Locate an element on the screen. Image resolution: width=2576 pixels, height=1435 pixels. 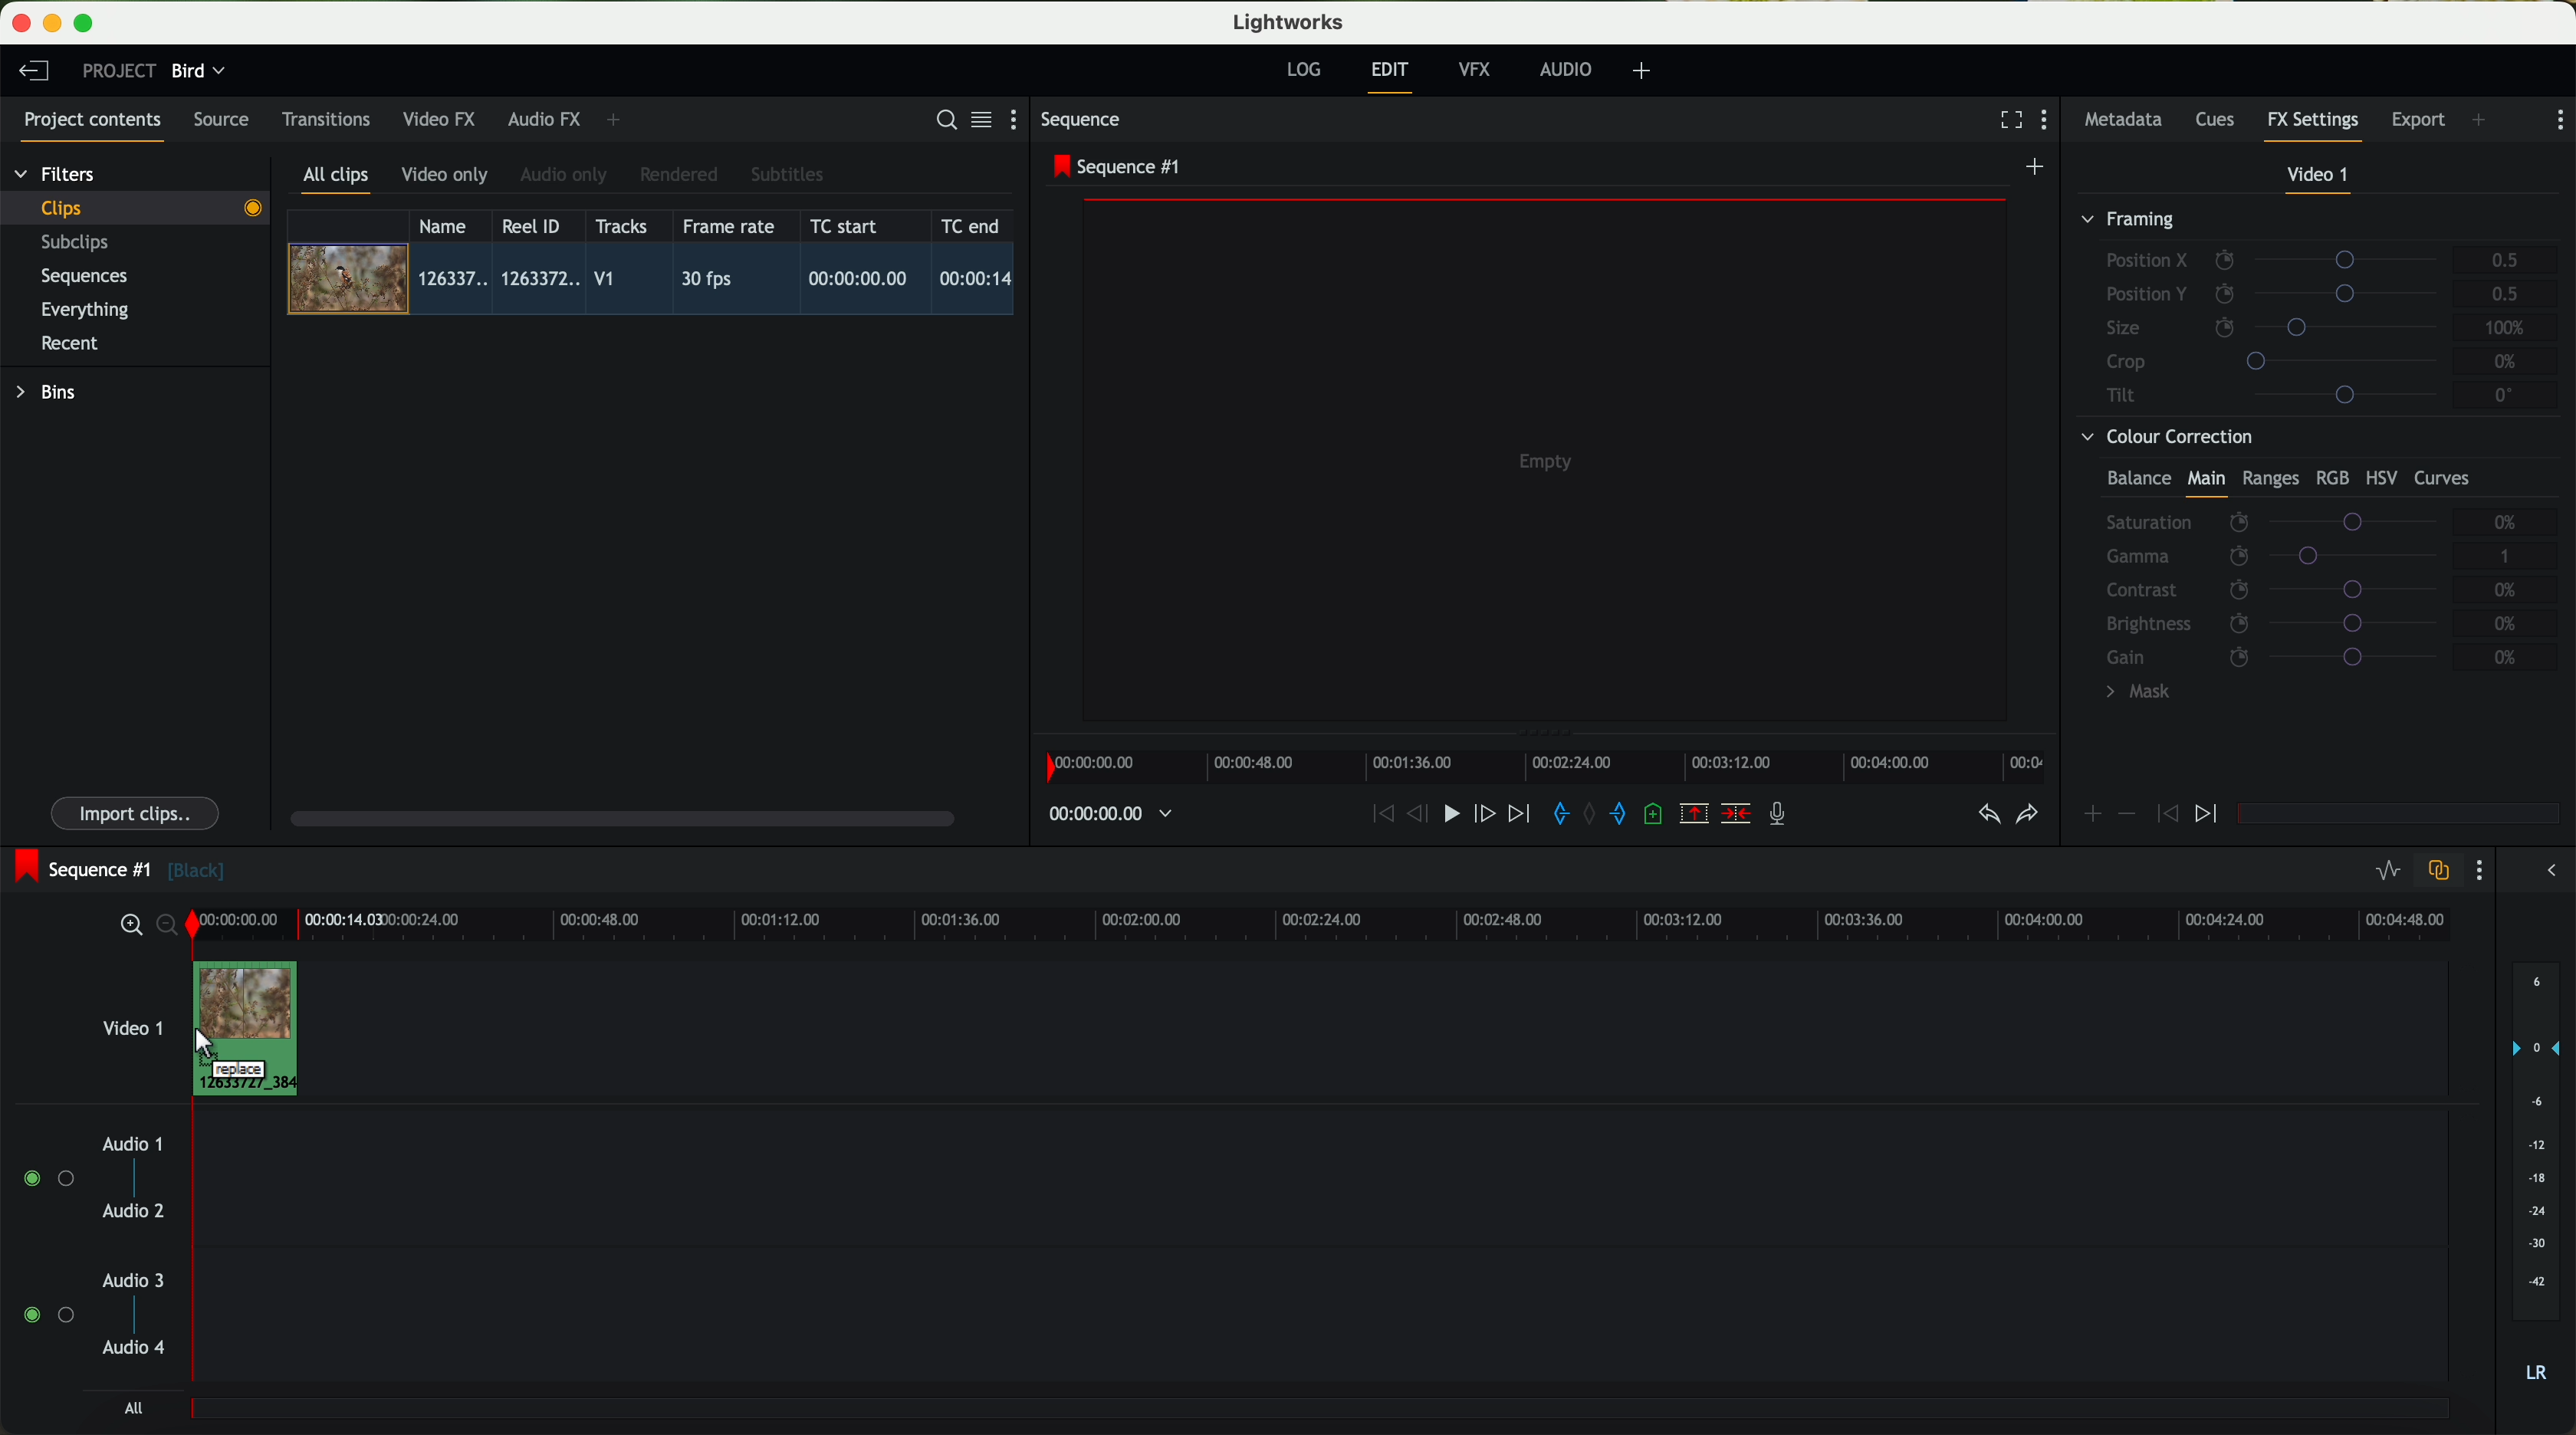
bird is located at coordinates (198, 72).